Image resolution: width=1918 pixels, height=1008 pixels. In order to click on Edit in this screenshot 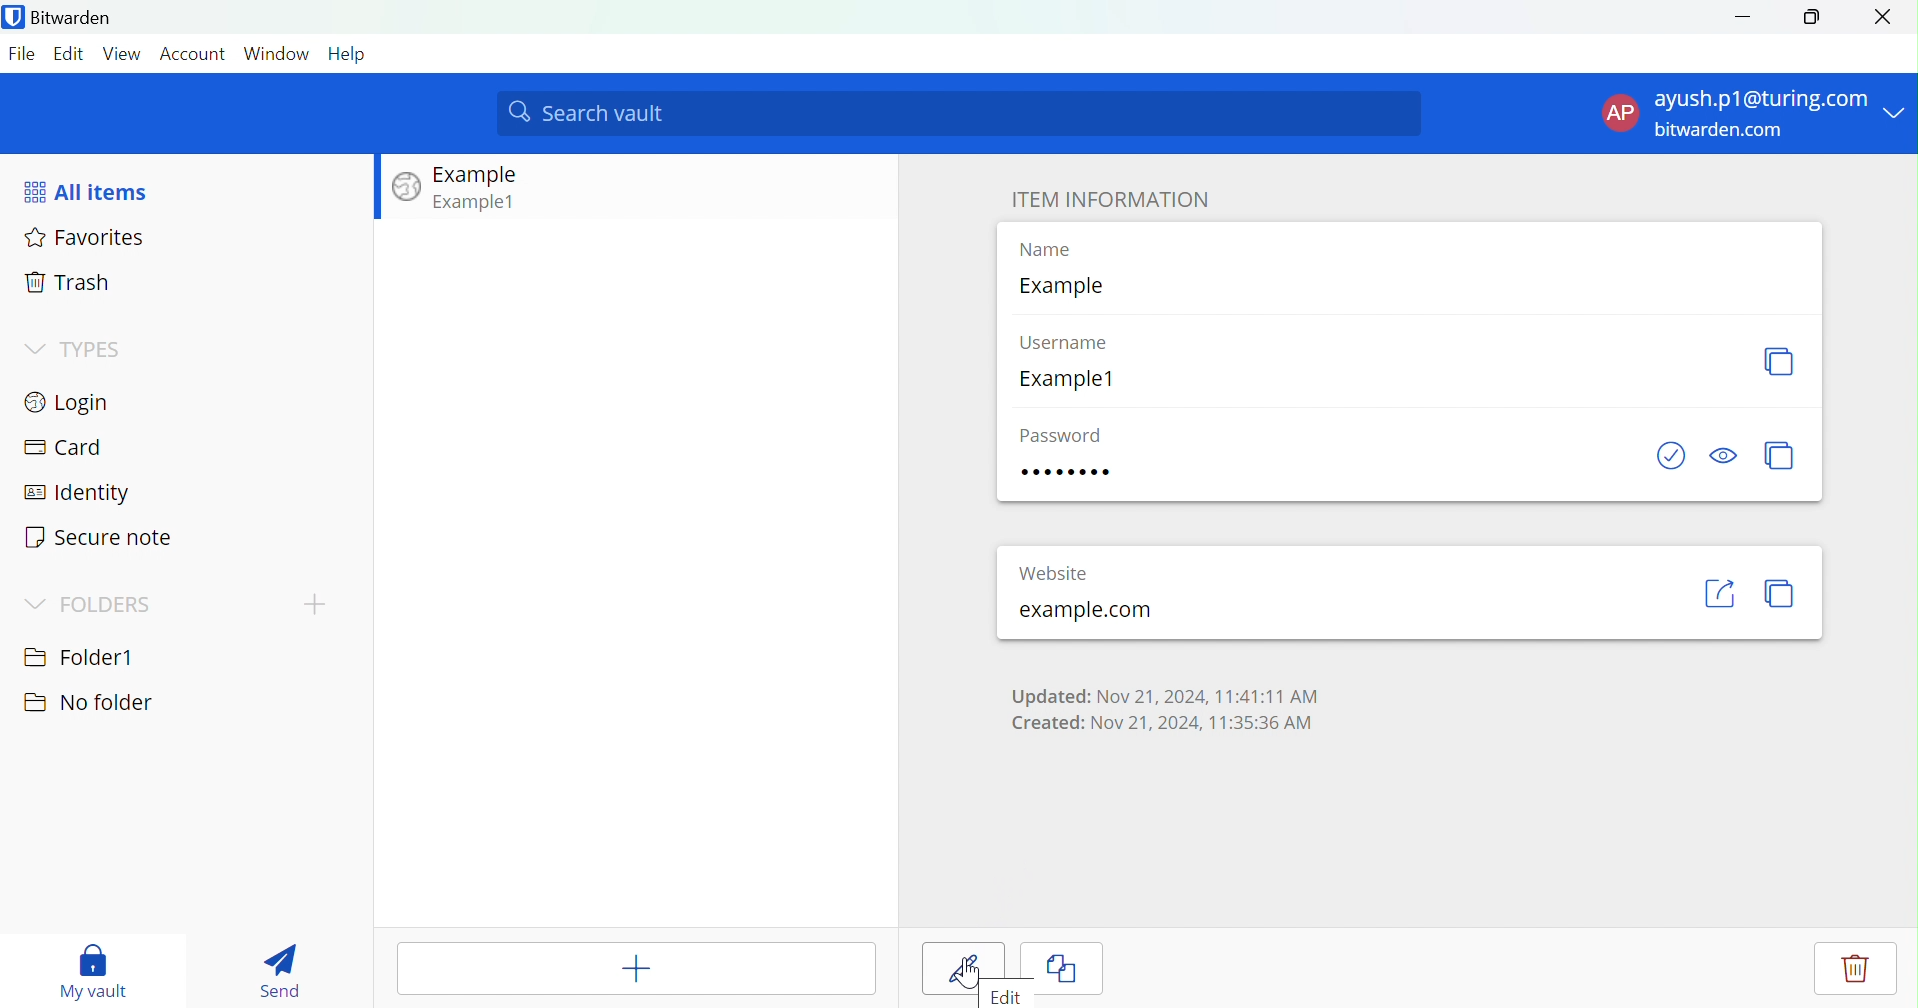, I will do `click(71, 53)`.